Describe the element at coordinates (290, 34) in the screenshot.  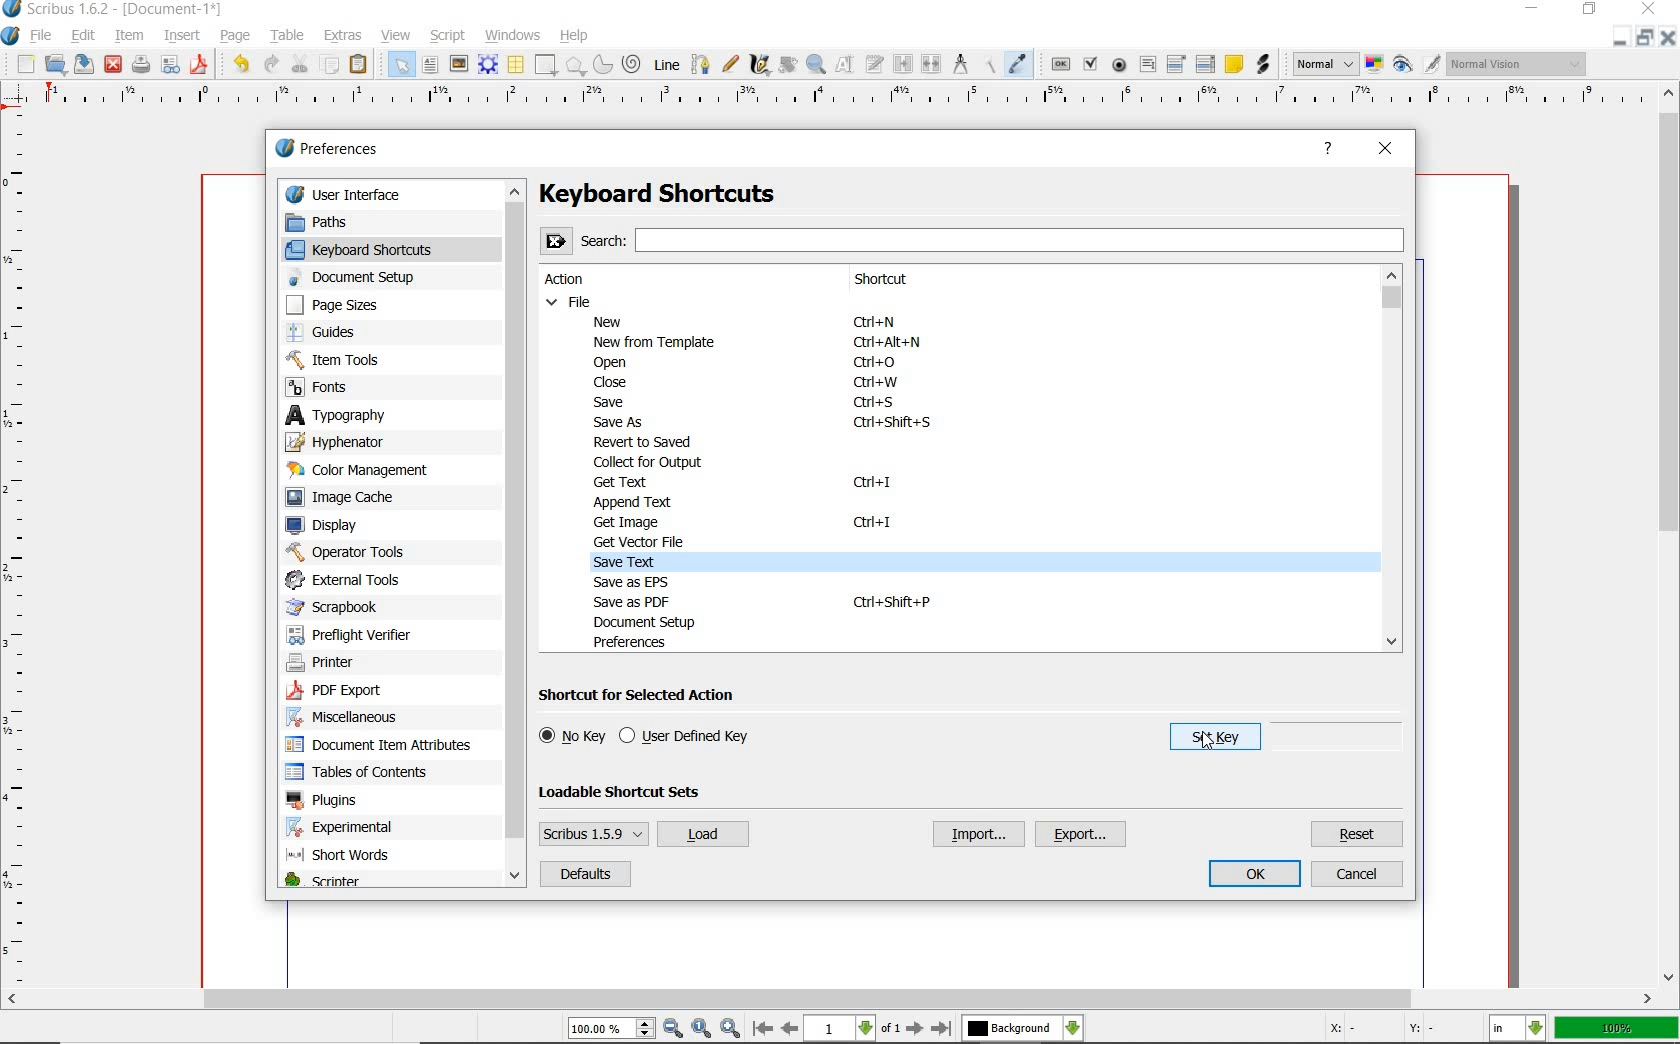
I see `table` at that location.